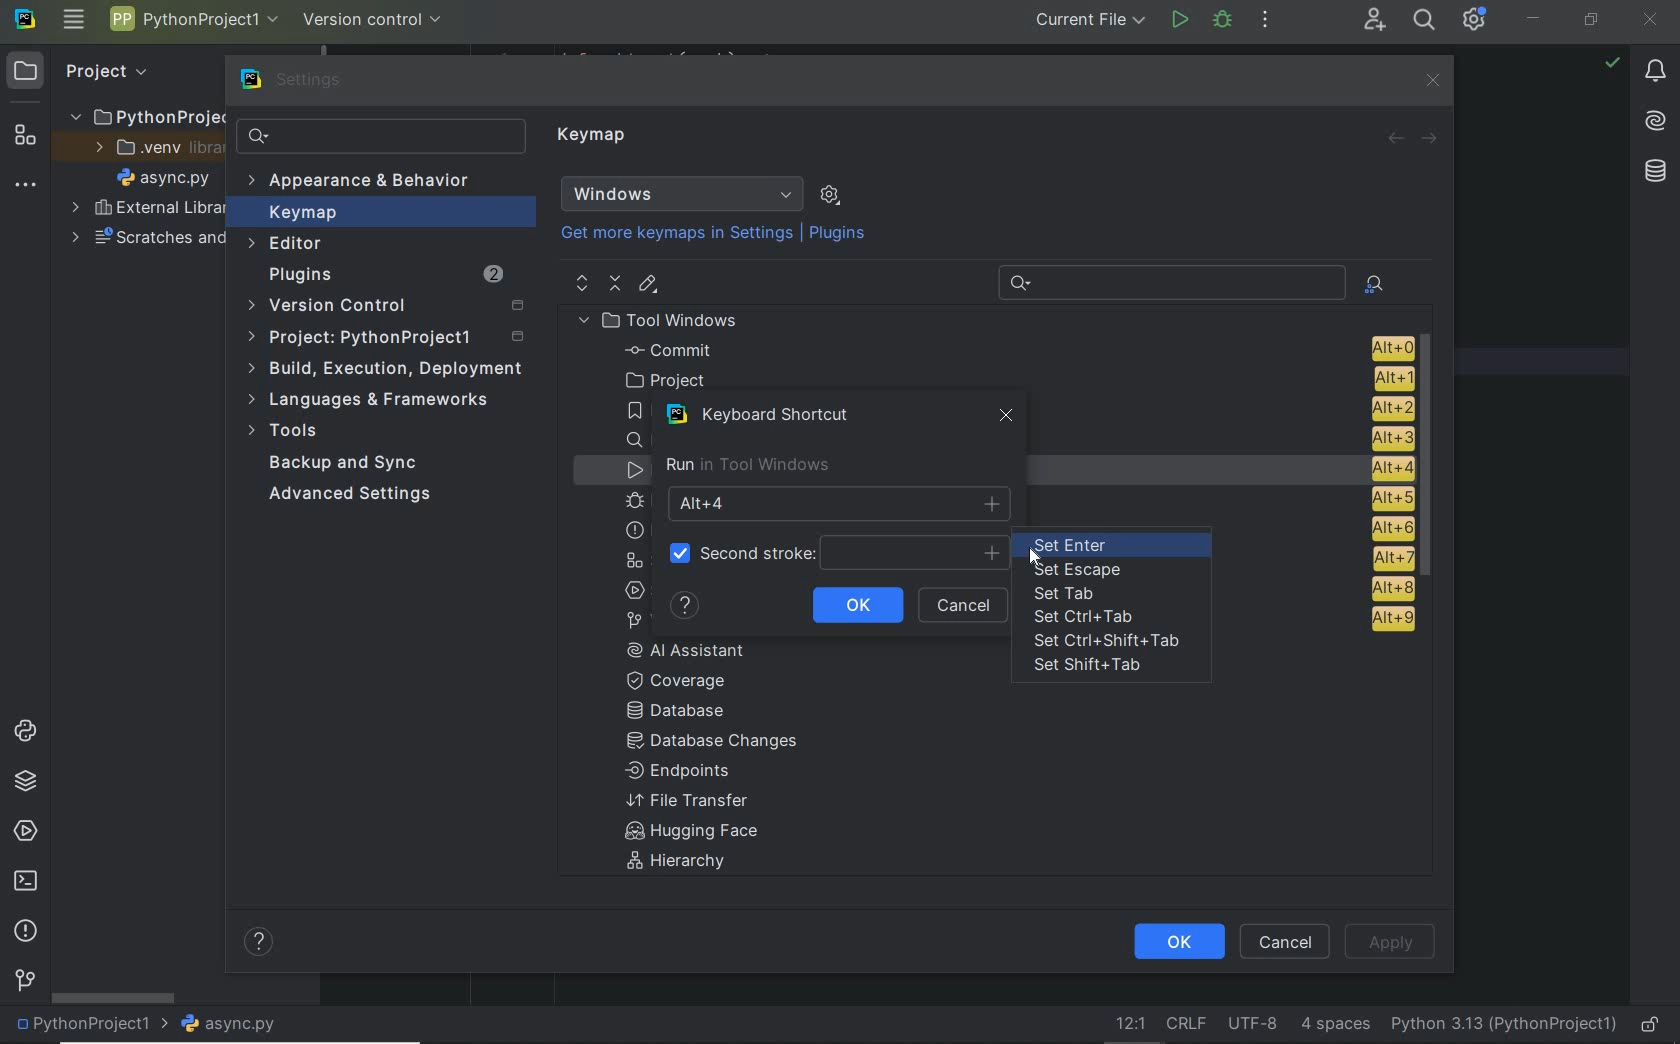  What do you see at coordinates (1374, 284) in the screenshot?
I see `find actions by shortcut` at bounding box center [1374, 284].